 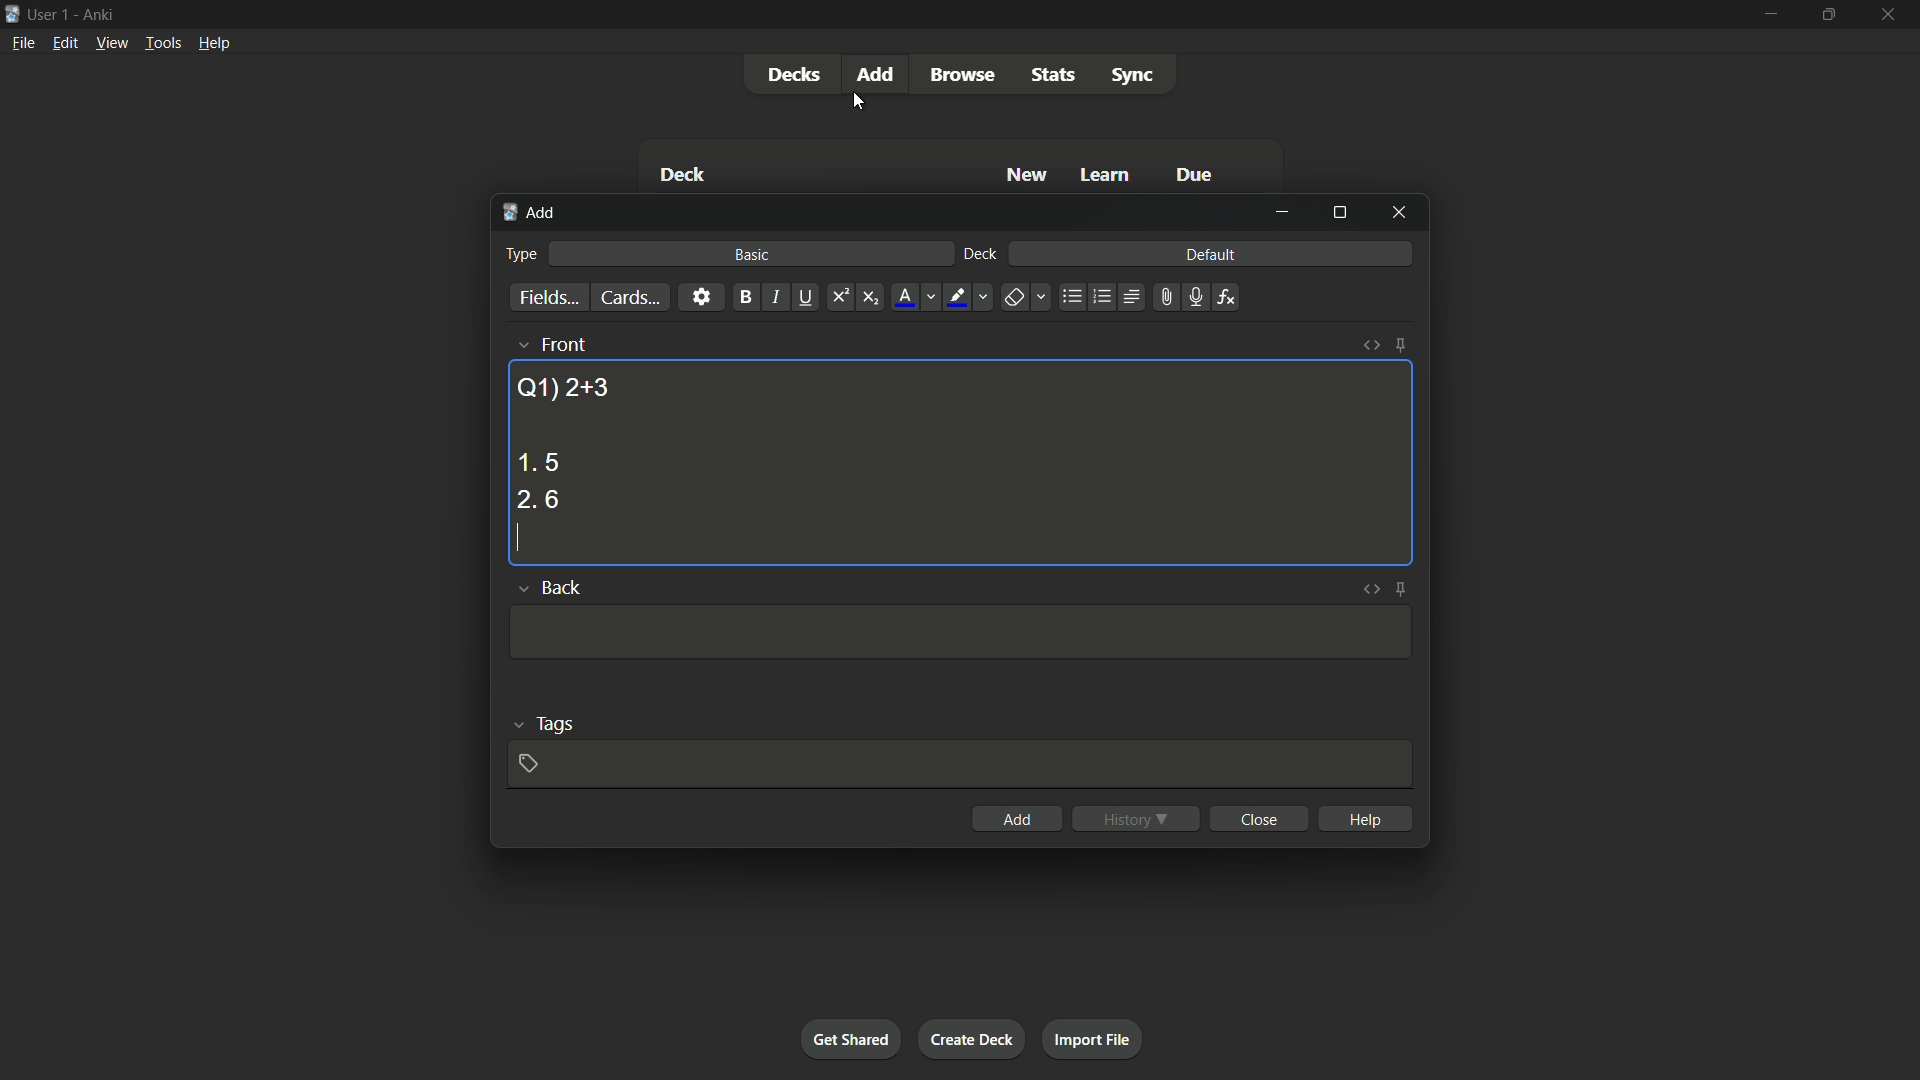 What do you see at coordinates (1368, 818) in the screenshot?
I see `help` at bounding box center [1368, 818].